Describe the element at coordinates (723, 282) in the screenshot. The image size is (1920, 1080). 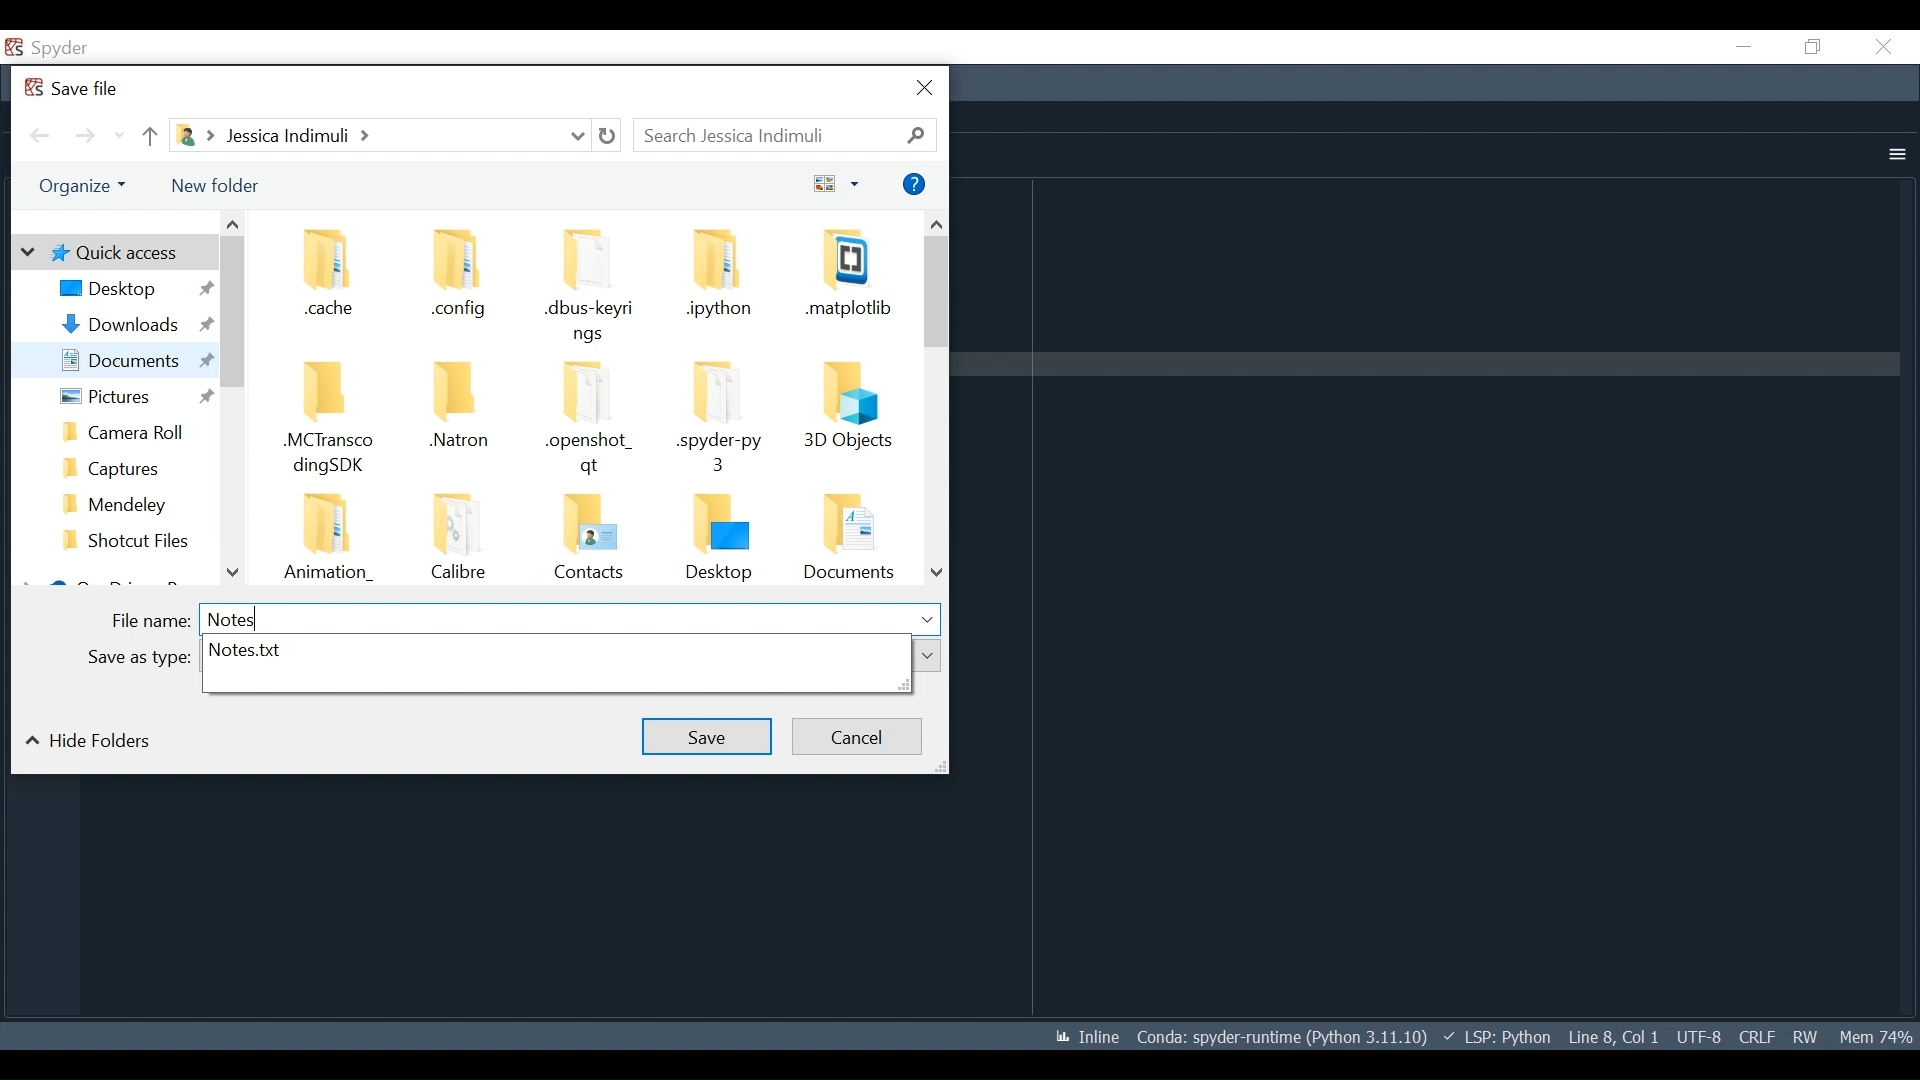
I see `Folder` at that location.